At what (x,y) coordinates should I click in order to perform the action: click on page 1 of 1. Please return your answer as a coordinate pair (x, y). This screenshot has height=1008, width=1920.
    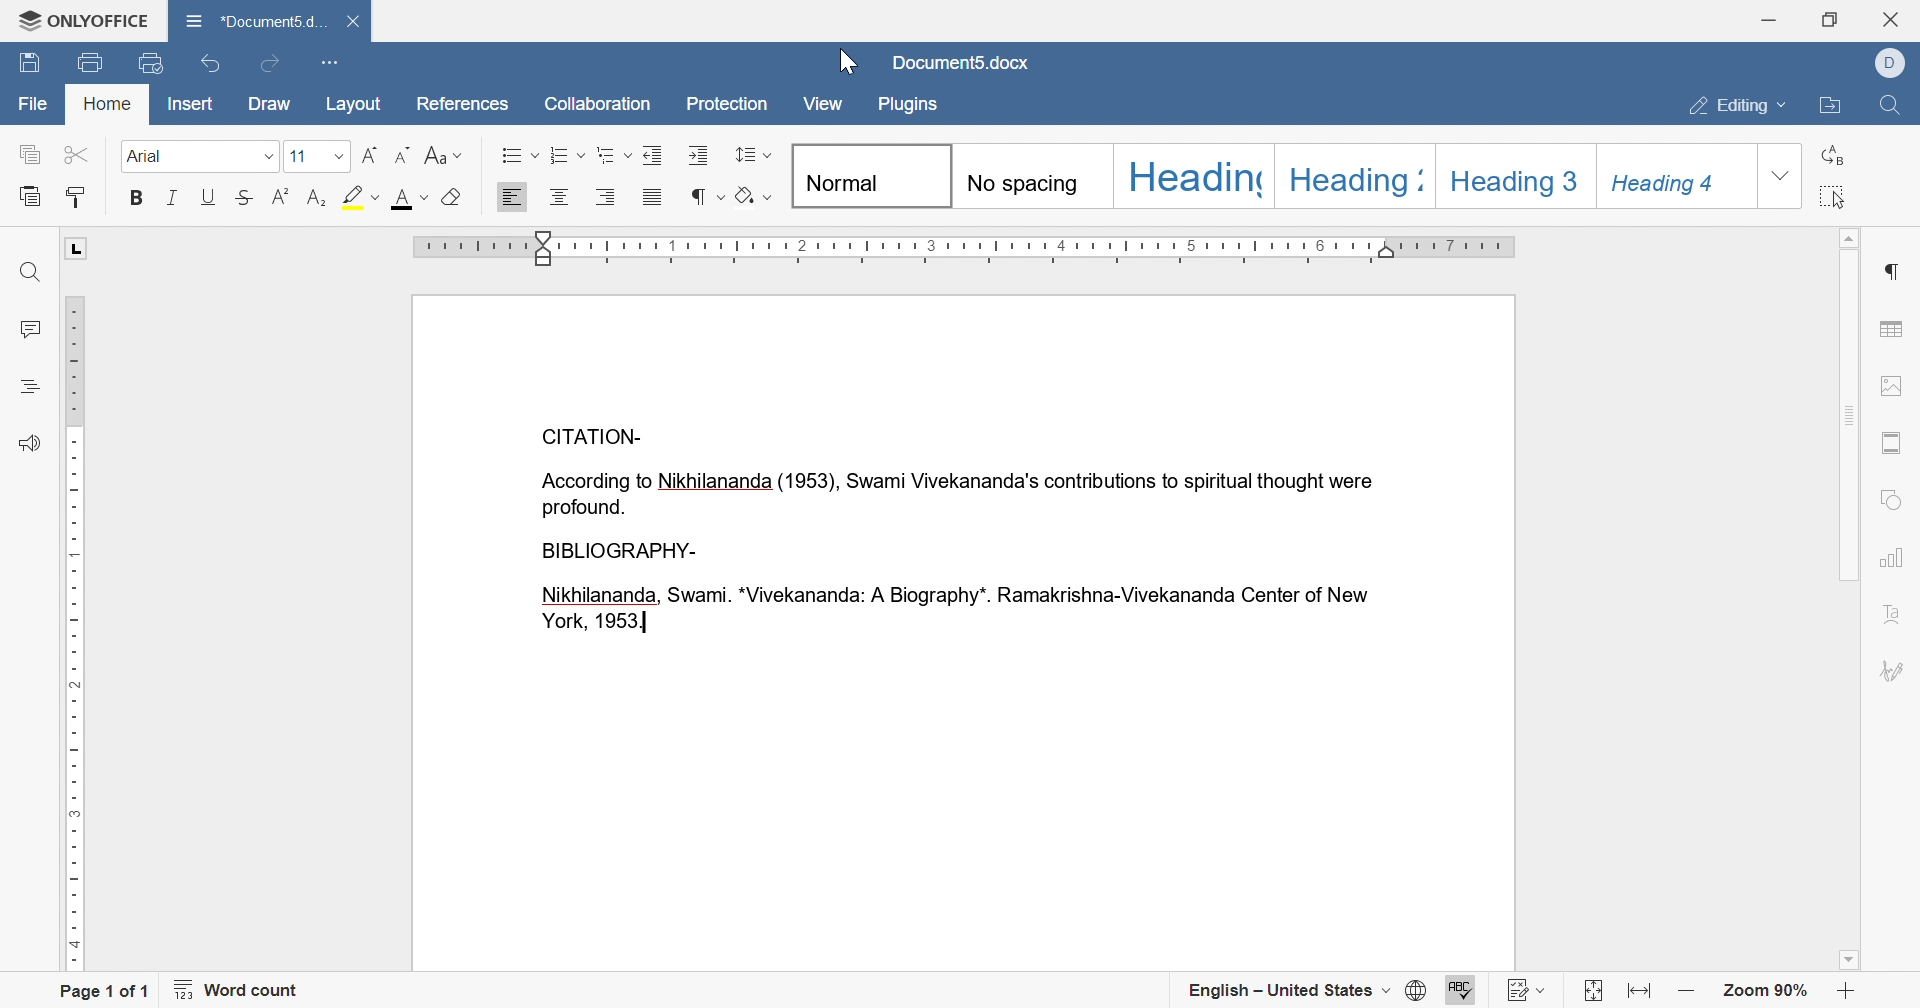
    Looking at the image, I should click on (108, 992).